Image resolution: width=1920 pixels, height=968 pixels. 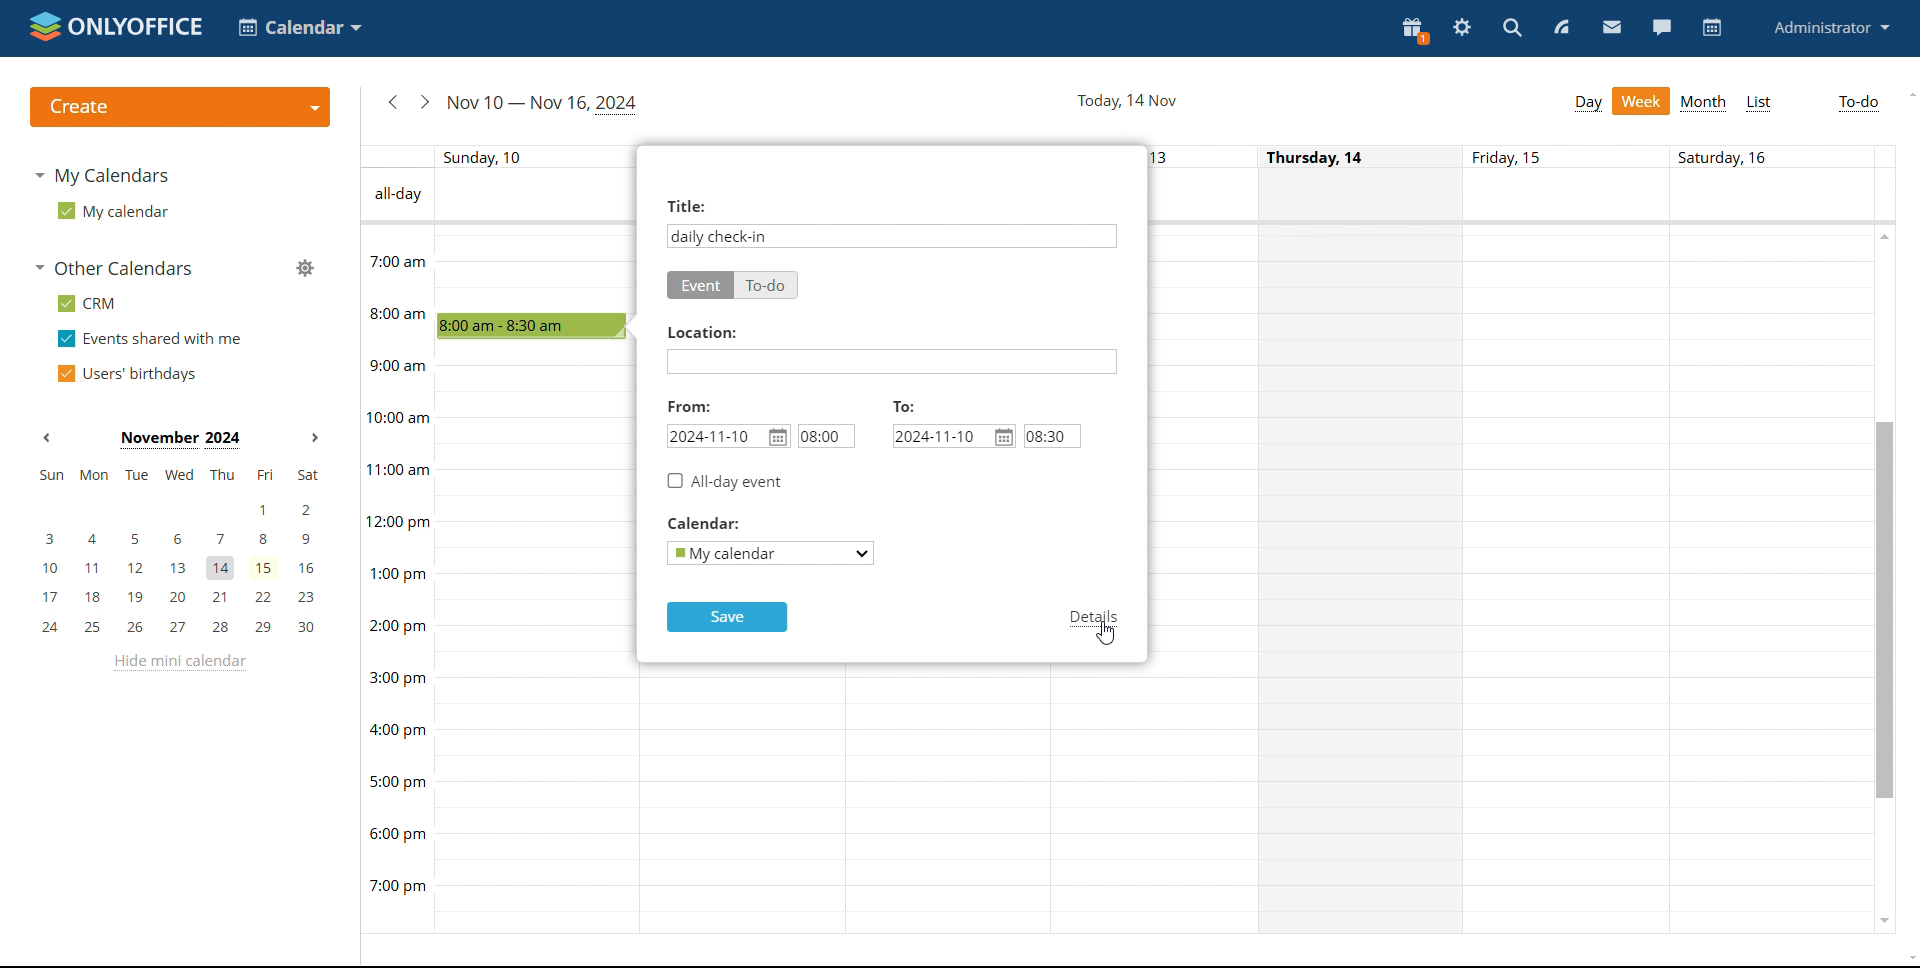 What do you see at coordinates (768, 285) in the screenshot?
I see `to-do` at bounding box center [768, 285].